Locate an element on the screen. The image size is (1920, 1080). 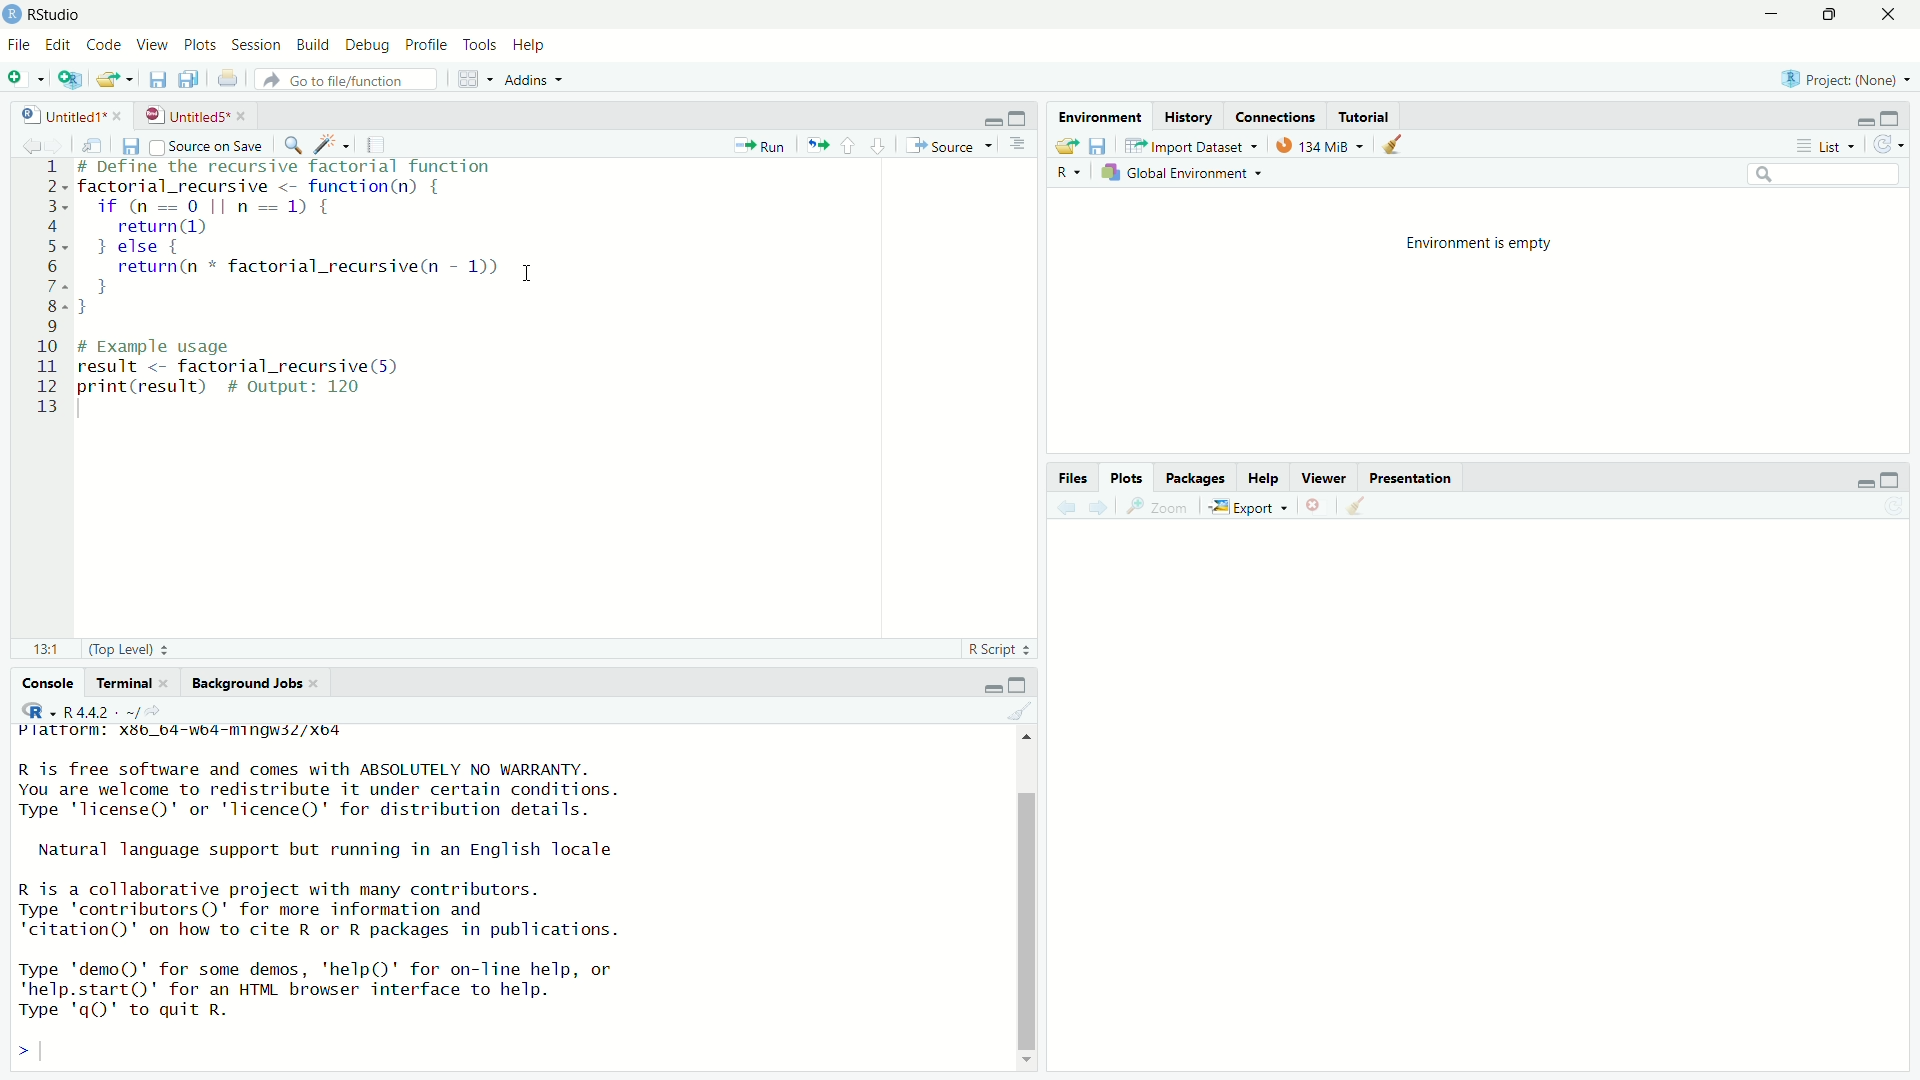
Maximize is located at coordinates (1019, 686).